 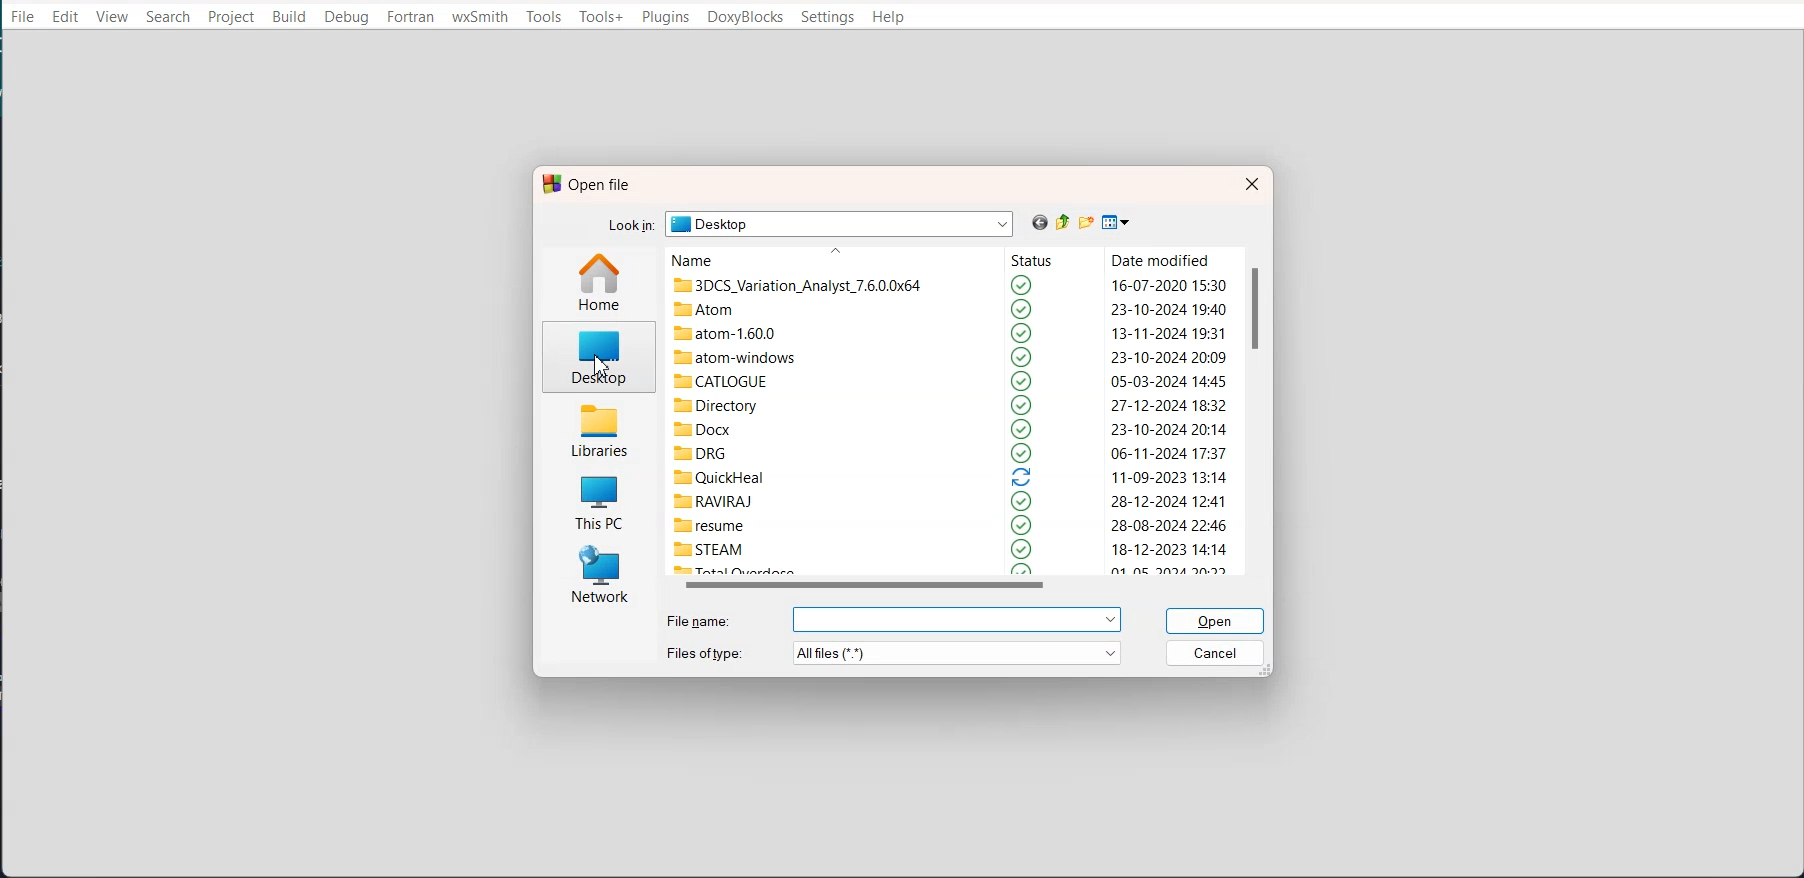 I want to click on View, so click(x=115, y=16).